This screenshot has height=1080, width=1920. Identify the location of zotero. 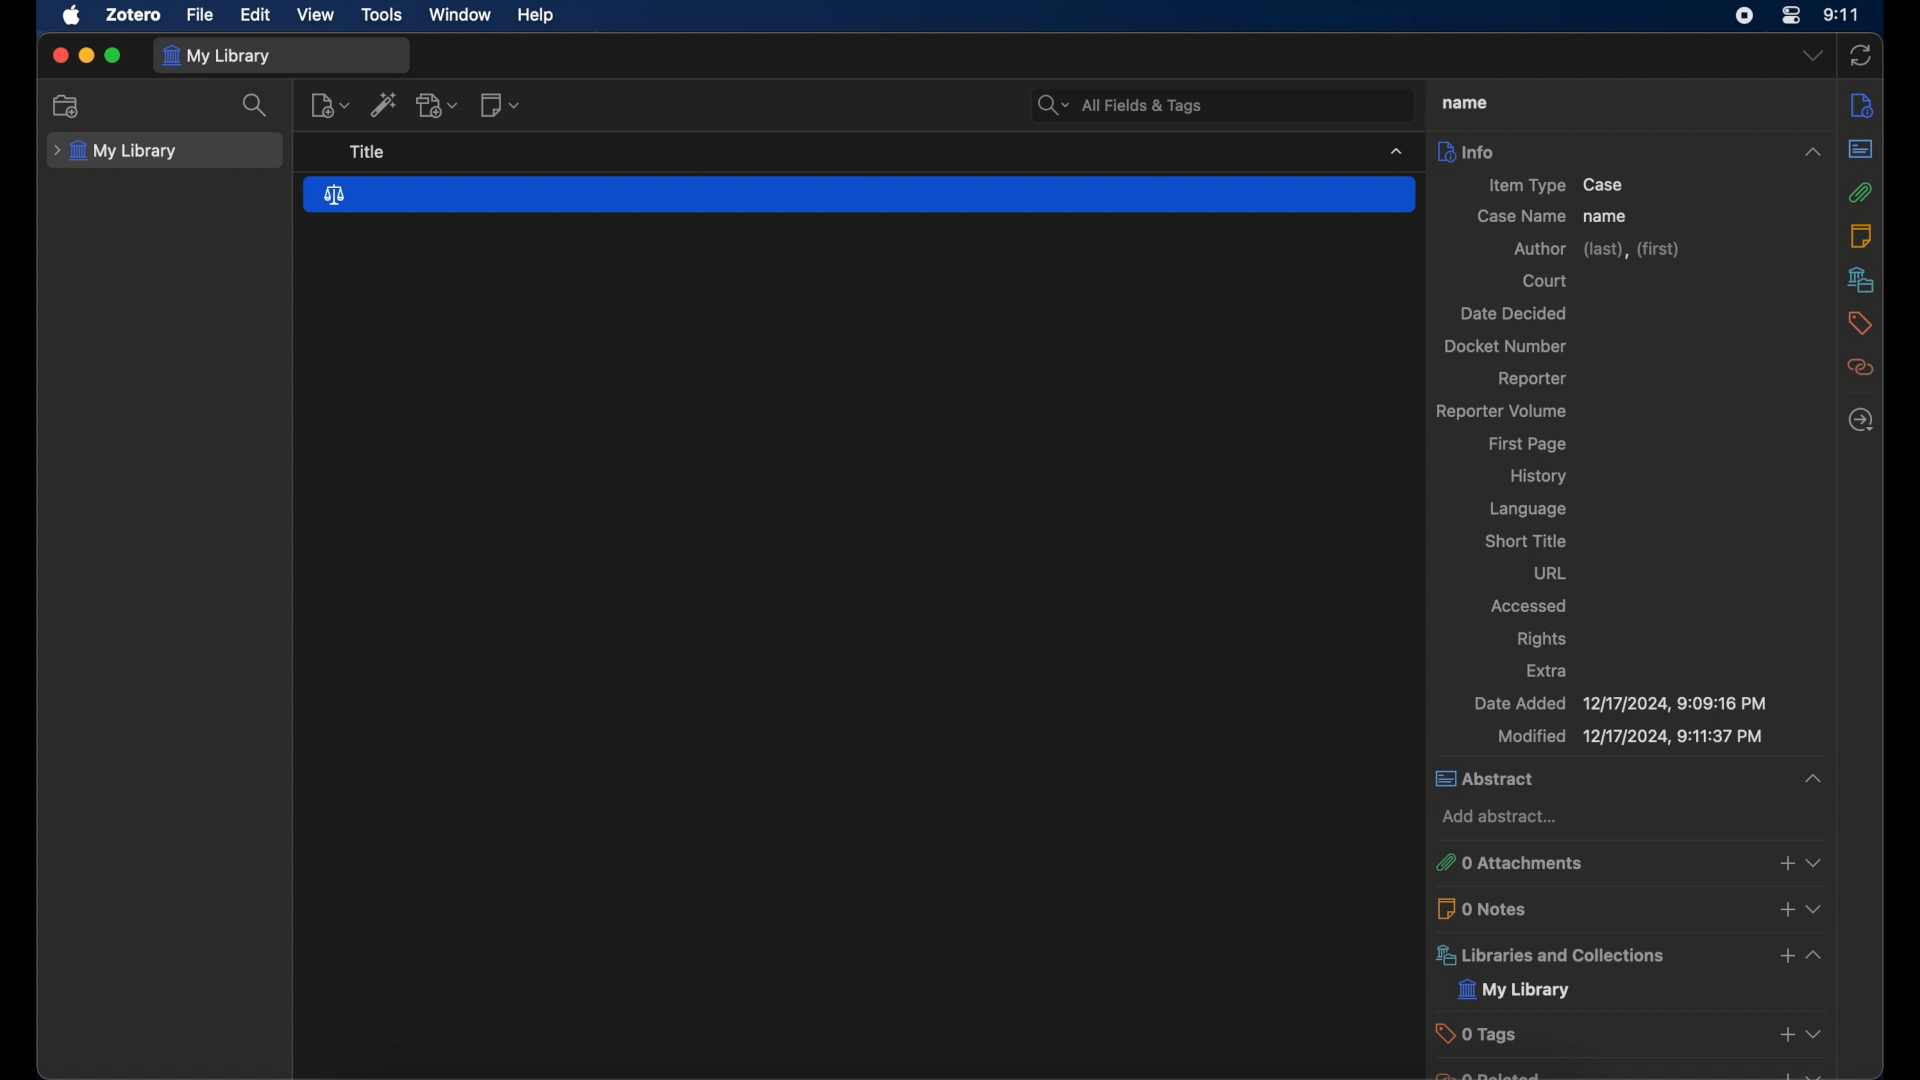
(134, 15).